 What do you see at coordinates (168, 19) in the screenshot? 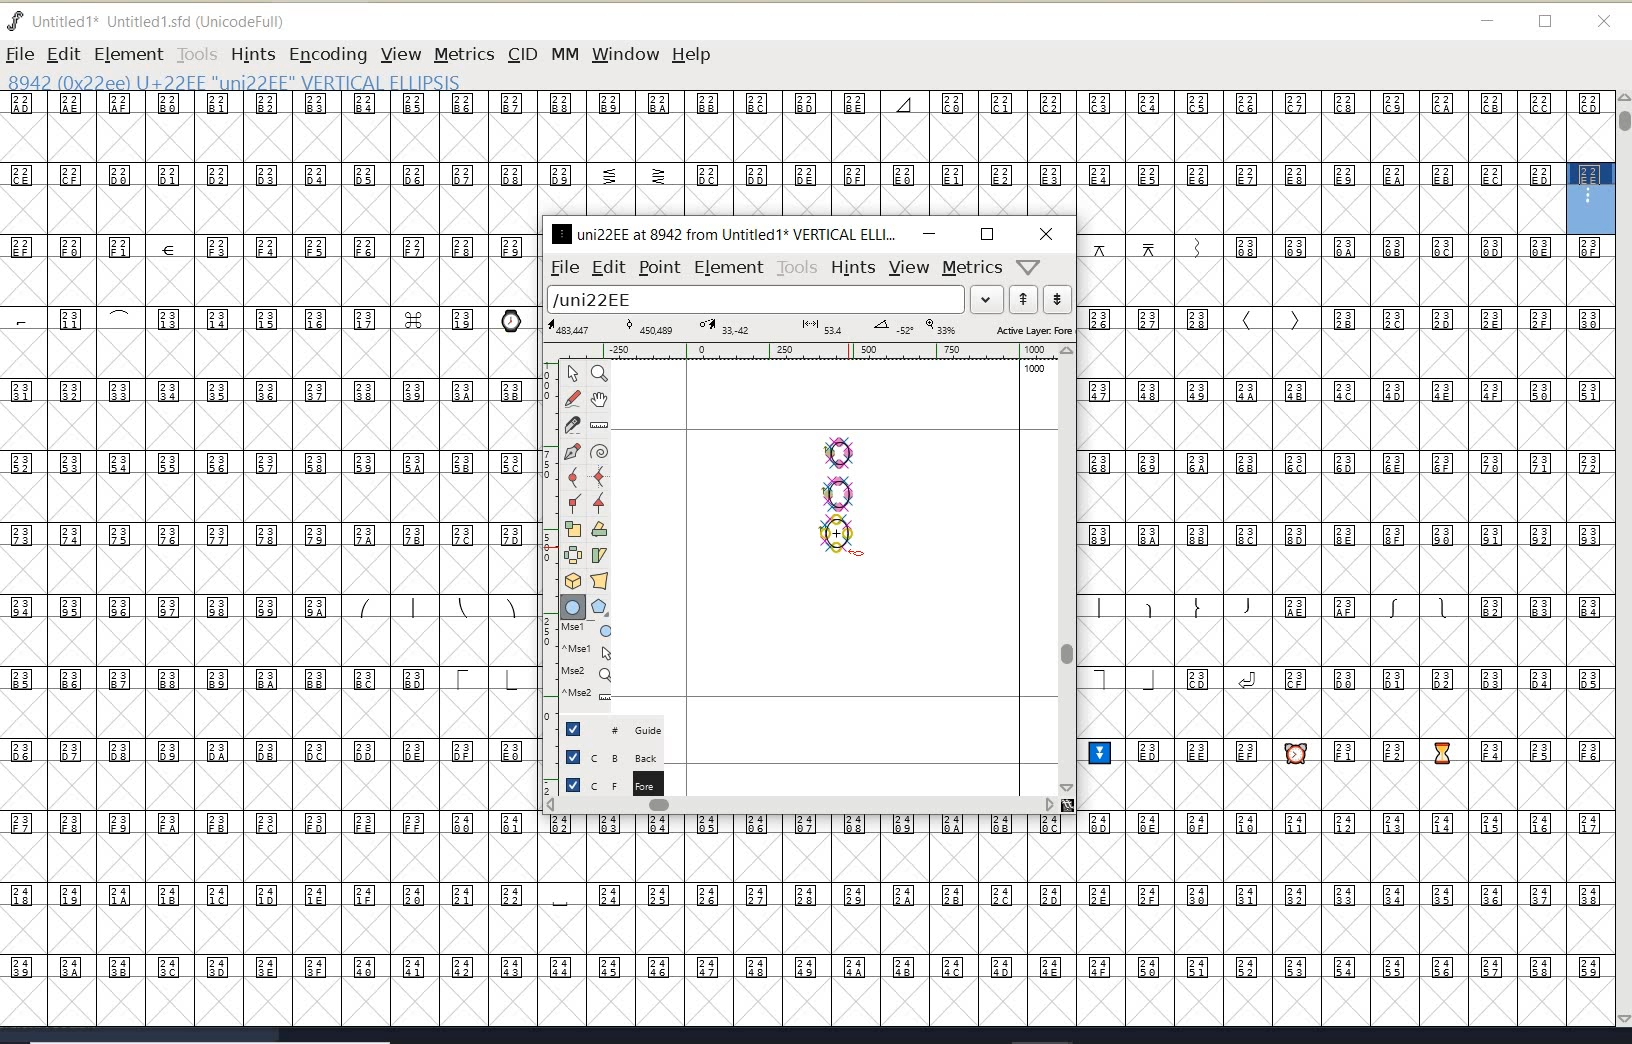
I see `untitled1* Untitled 1.sfd (UnicodeFull)` at bounding box center [168, 19].